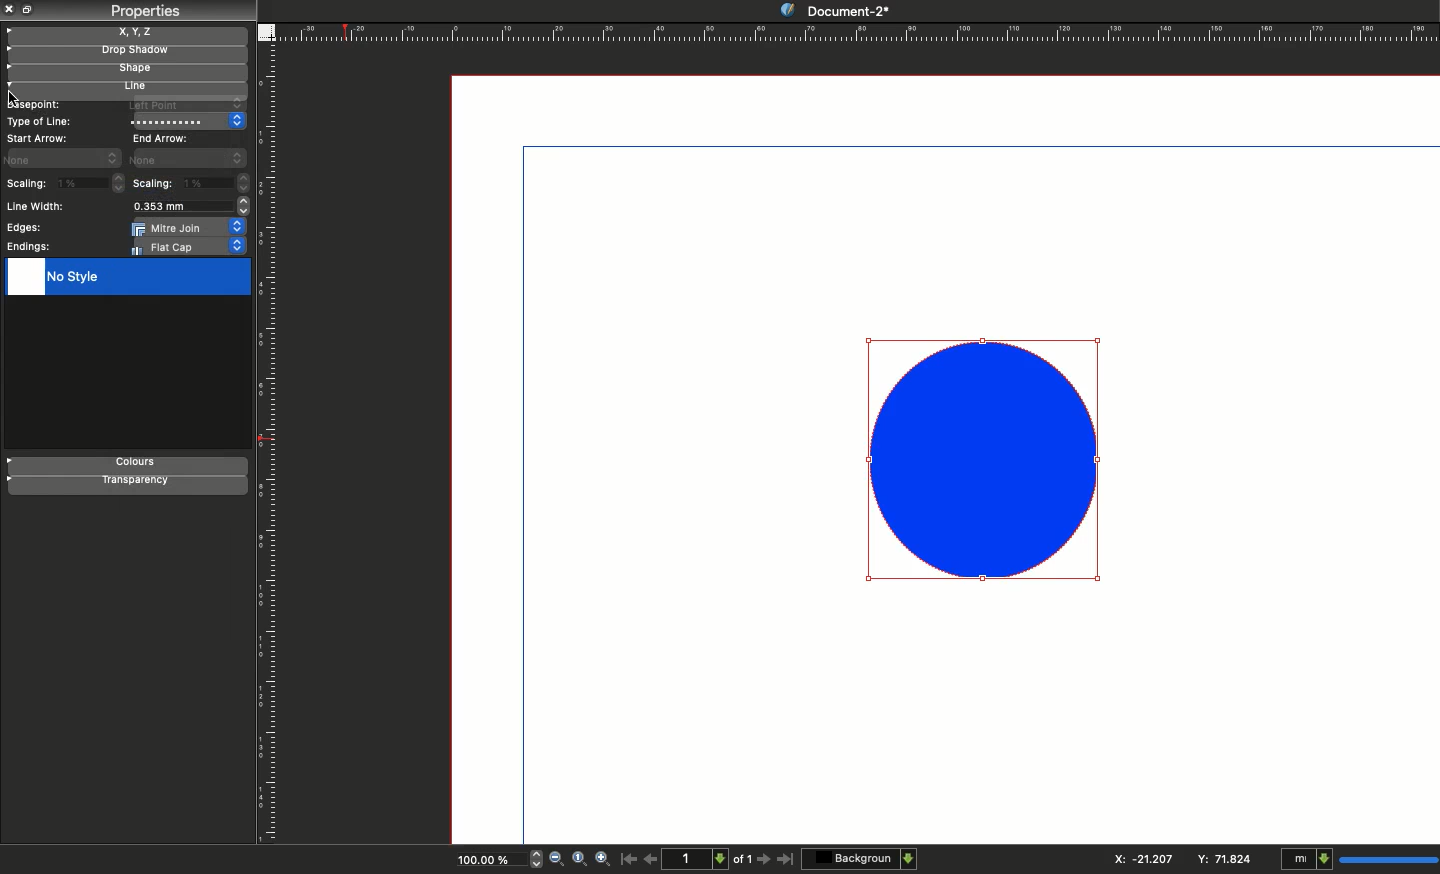 The height and width of the screenshot is (874, 1440). Describe the element at coordinates (22, 228) in the screenshot. I see `Edges` at that location.